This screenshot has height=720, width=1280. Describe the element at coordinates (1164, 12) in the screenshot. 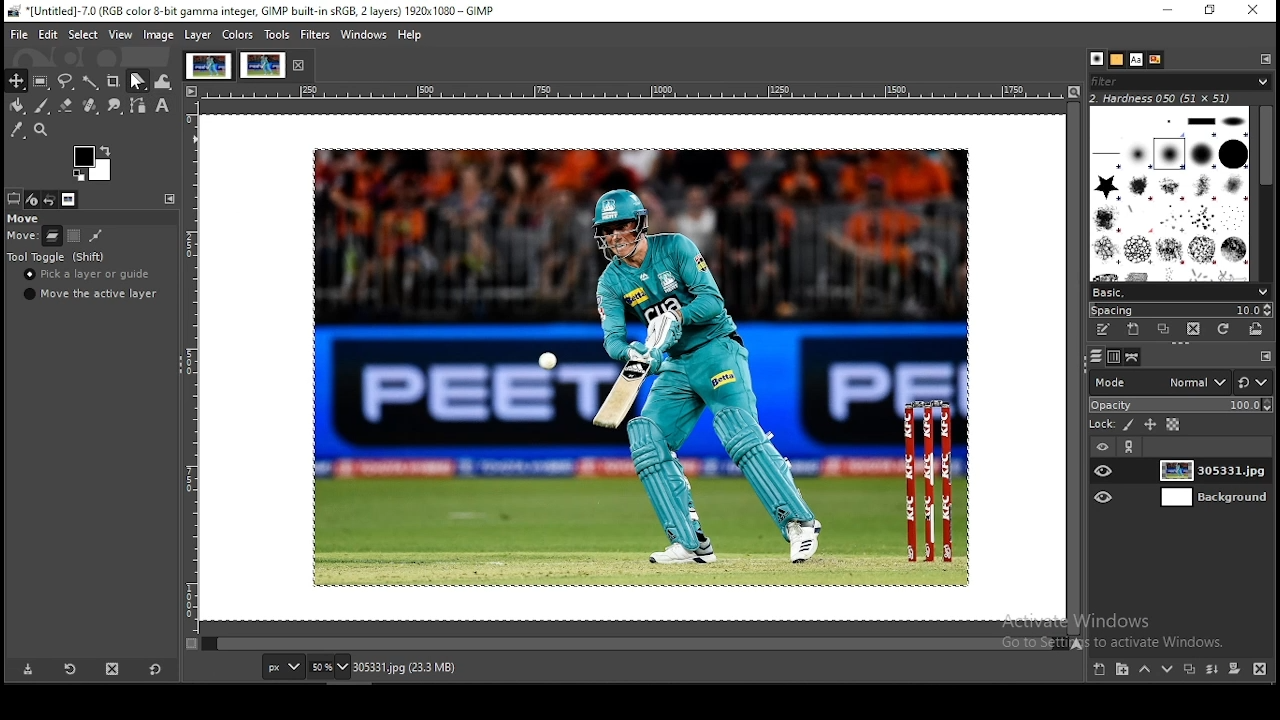

I see `minimize` at that location.